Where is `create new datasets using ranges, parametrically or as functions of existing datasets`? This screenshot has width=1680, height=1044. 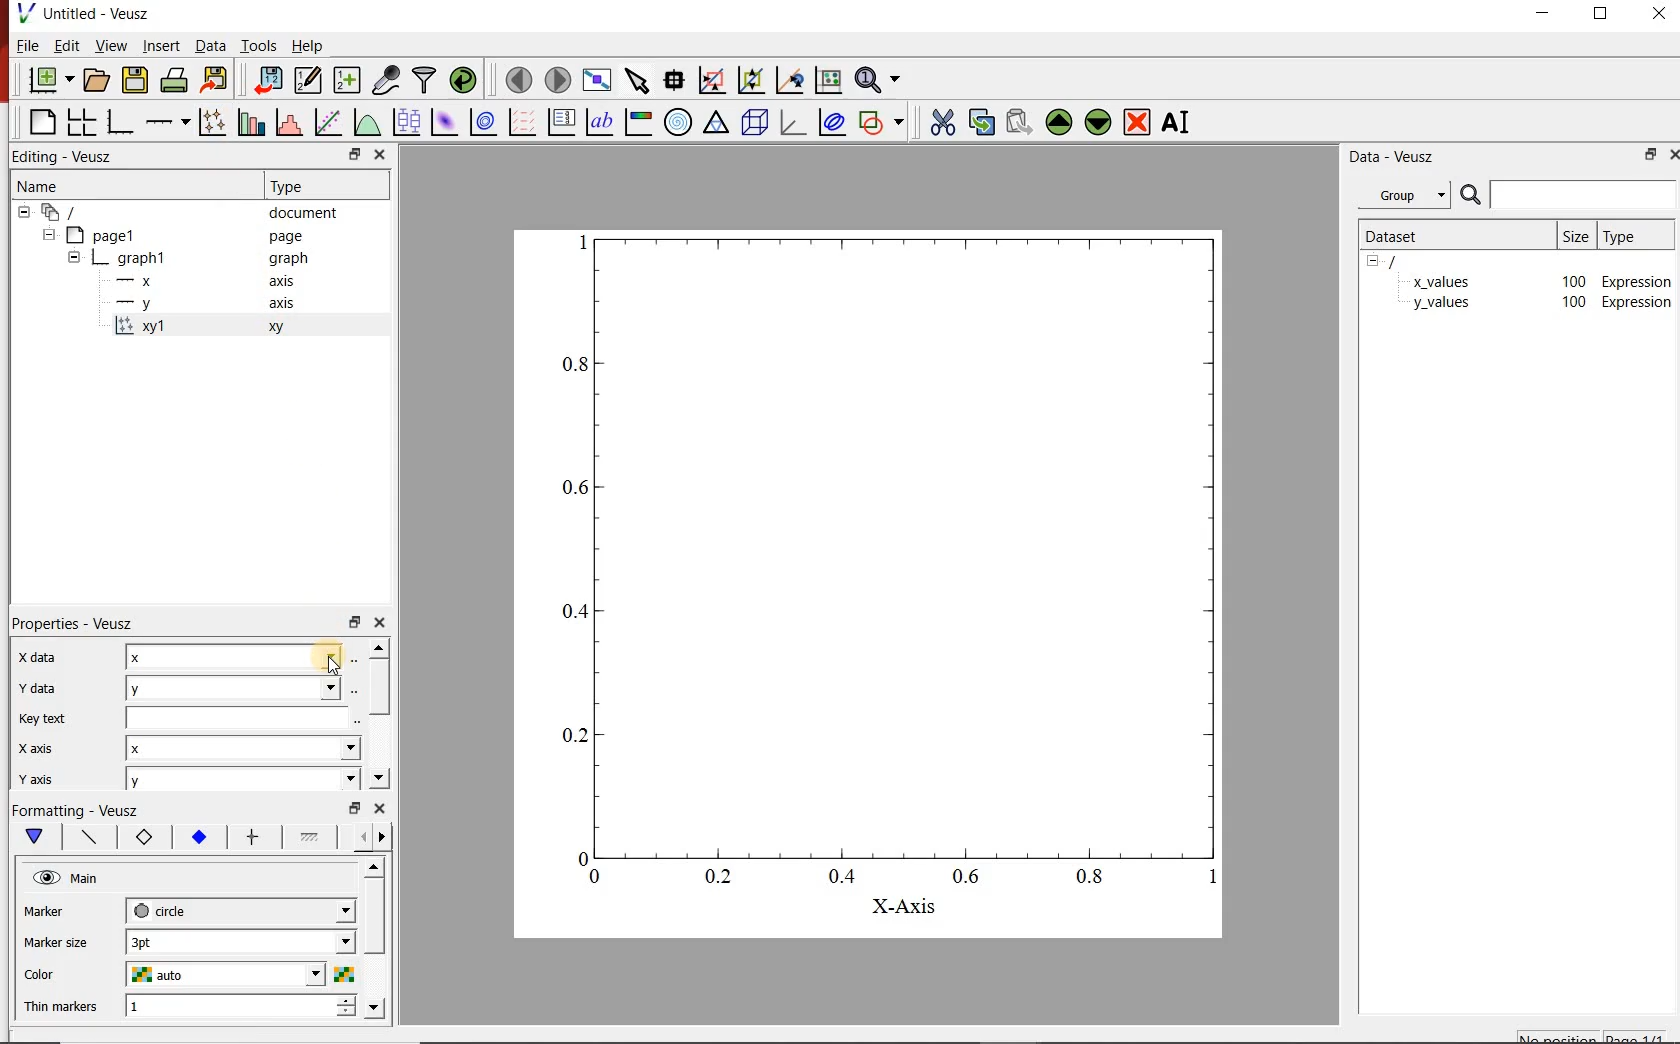 create new datasets using ranges, parametrically or as functions of existing datasets is located at coordinates (350, 81).